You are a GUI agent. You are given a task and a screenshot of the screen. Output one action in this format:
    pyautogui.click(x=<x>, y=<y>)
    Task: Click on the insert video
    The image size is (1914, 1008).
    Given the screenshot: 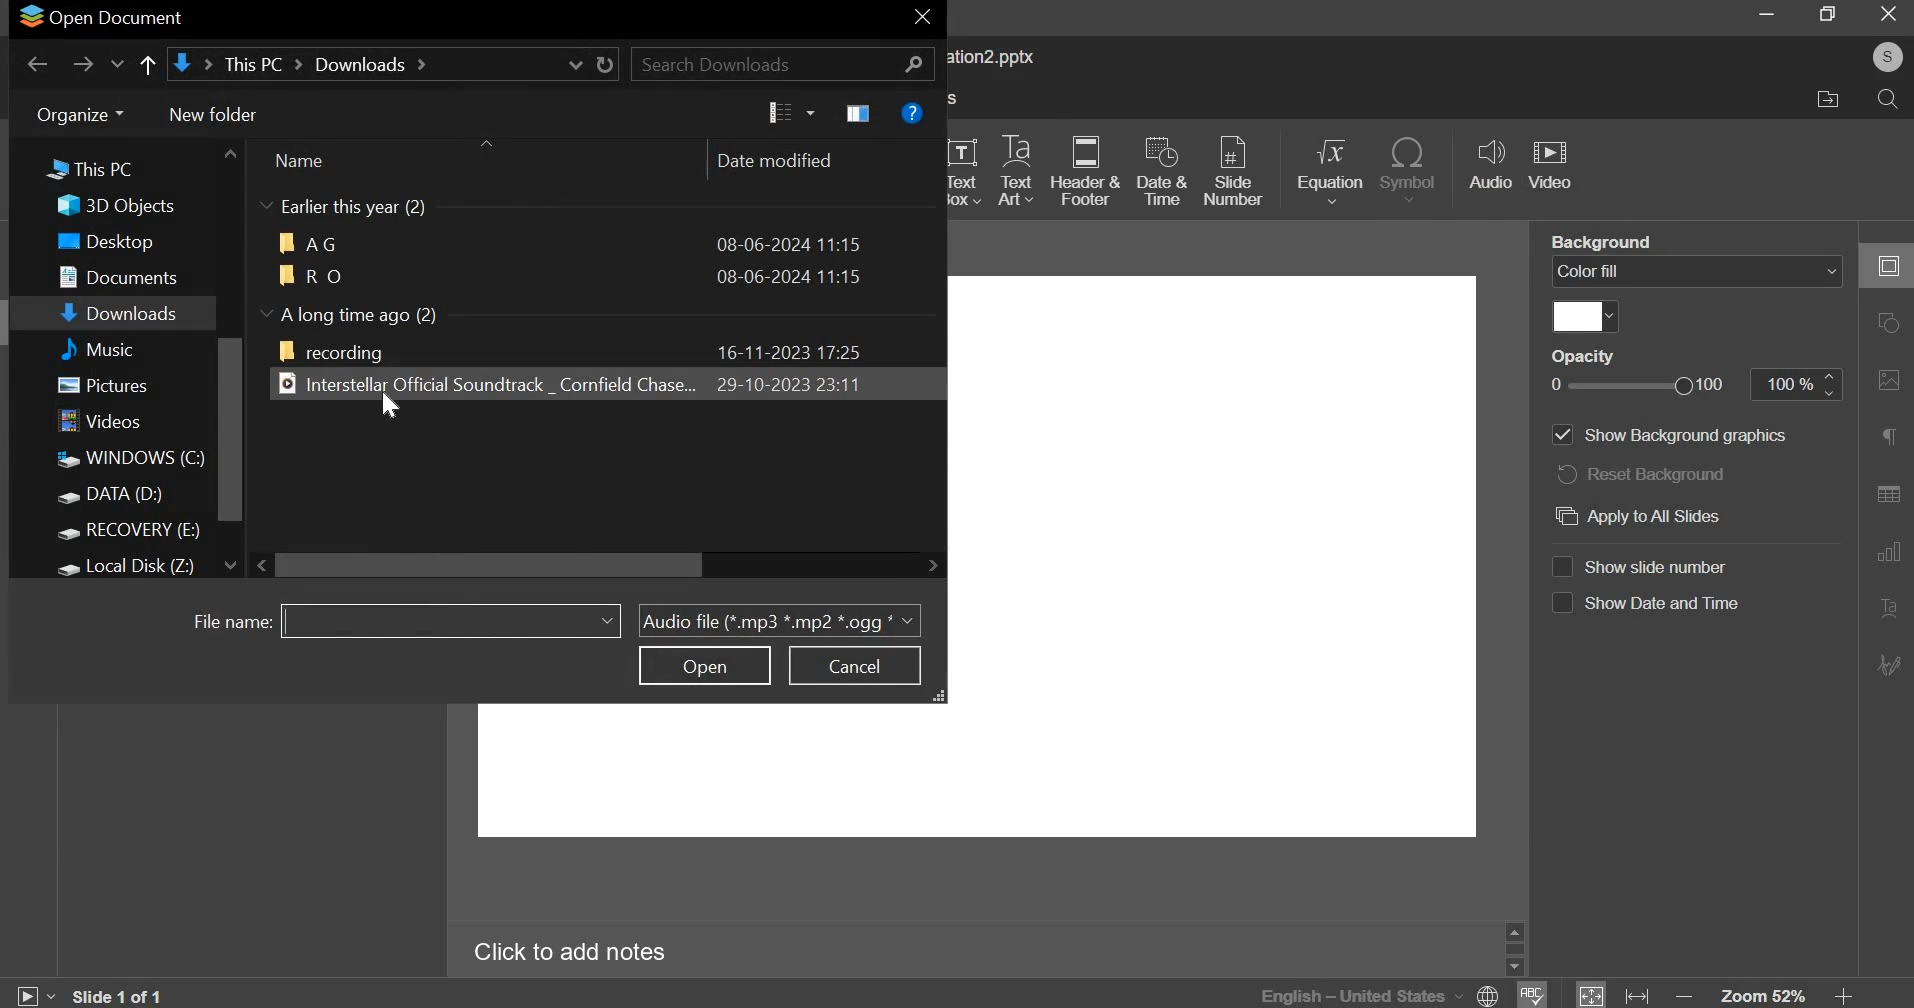 What is the action you would take?
    pyautogui.click(x=1554, y=168)
    